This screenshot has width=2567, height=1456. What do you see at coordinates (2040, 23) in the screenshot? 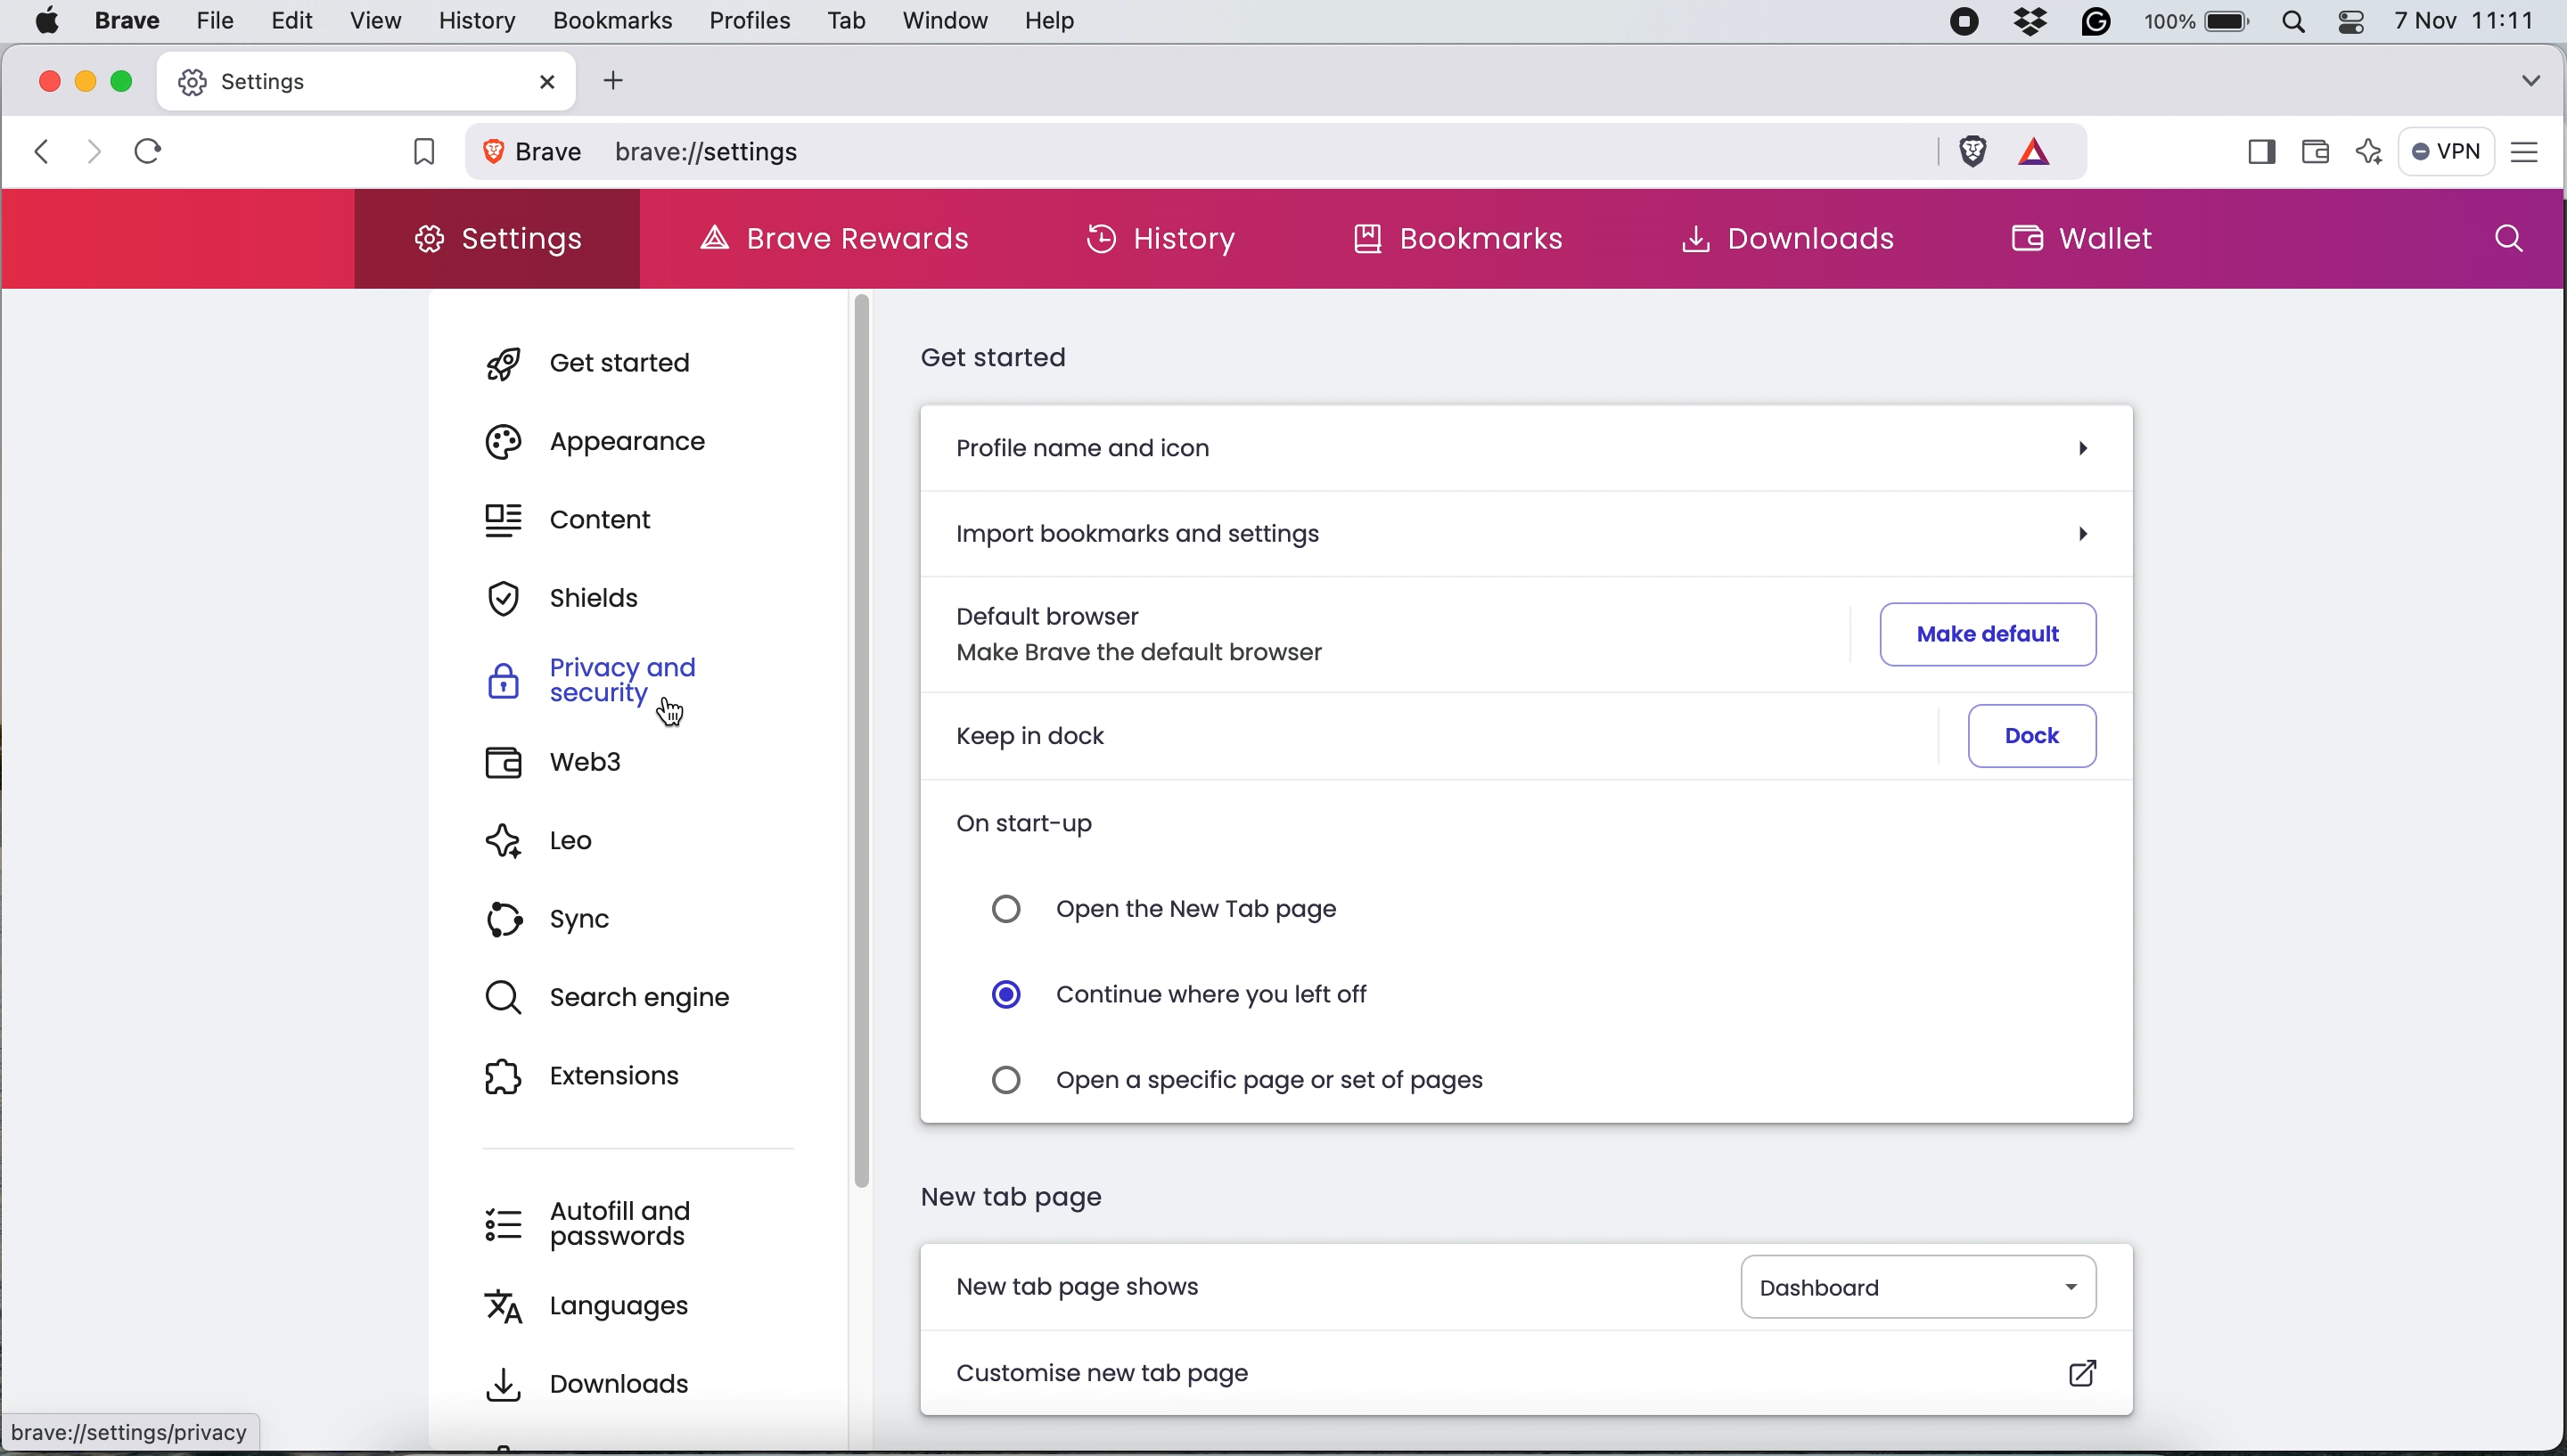
I see `dropbox` at bounding box center [2040, 23].